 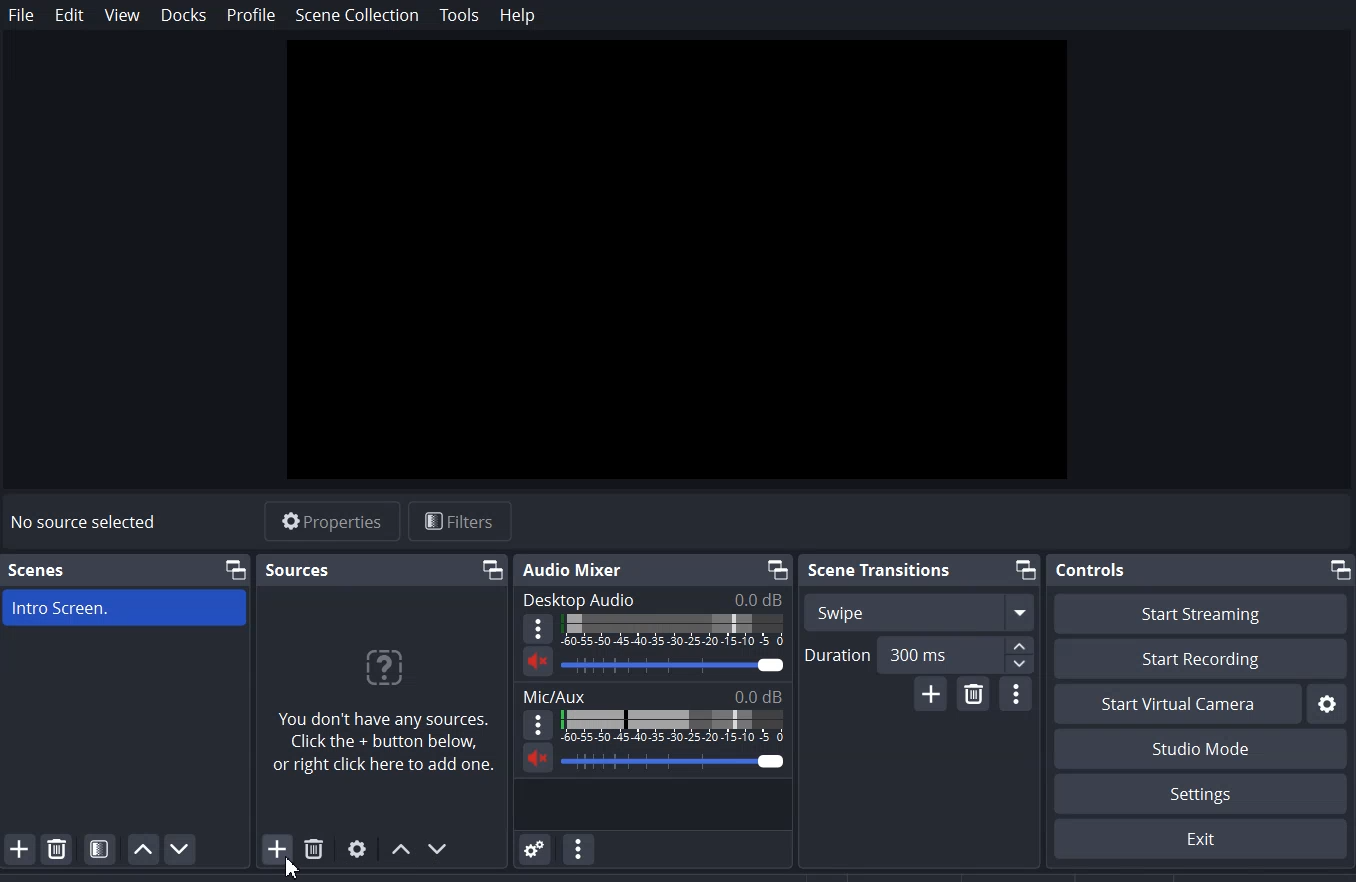 I want to click on Volume Indicator, so click(x=674, y=631).